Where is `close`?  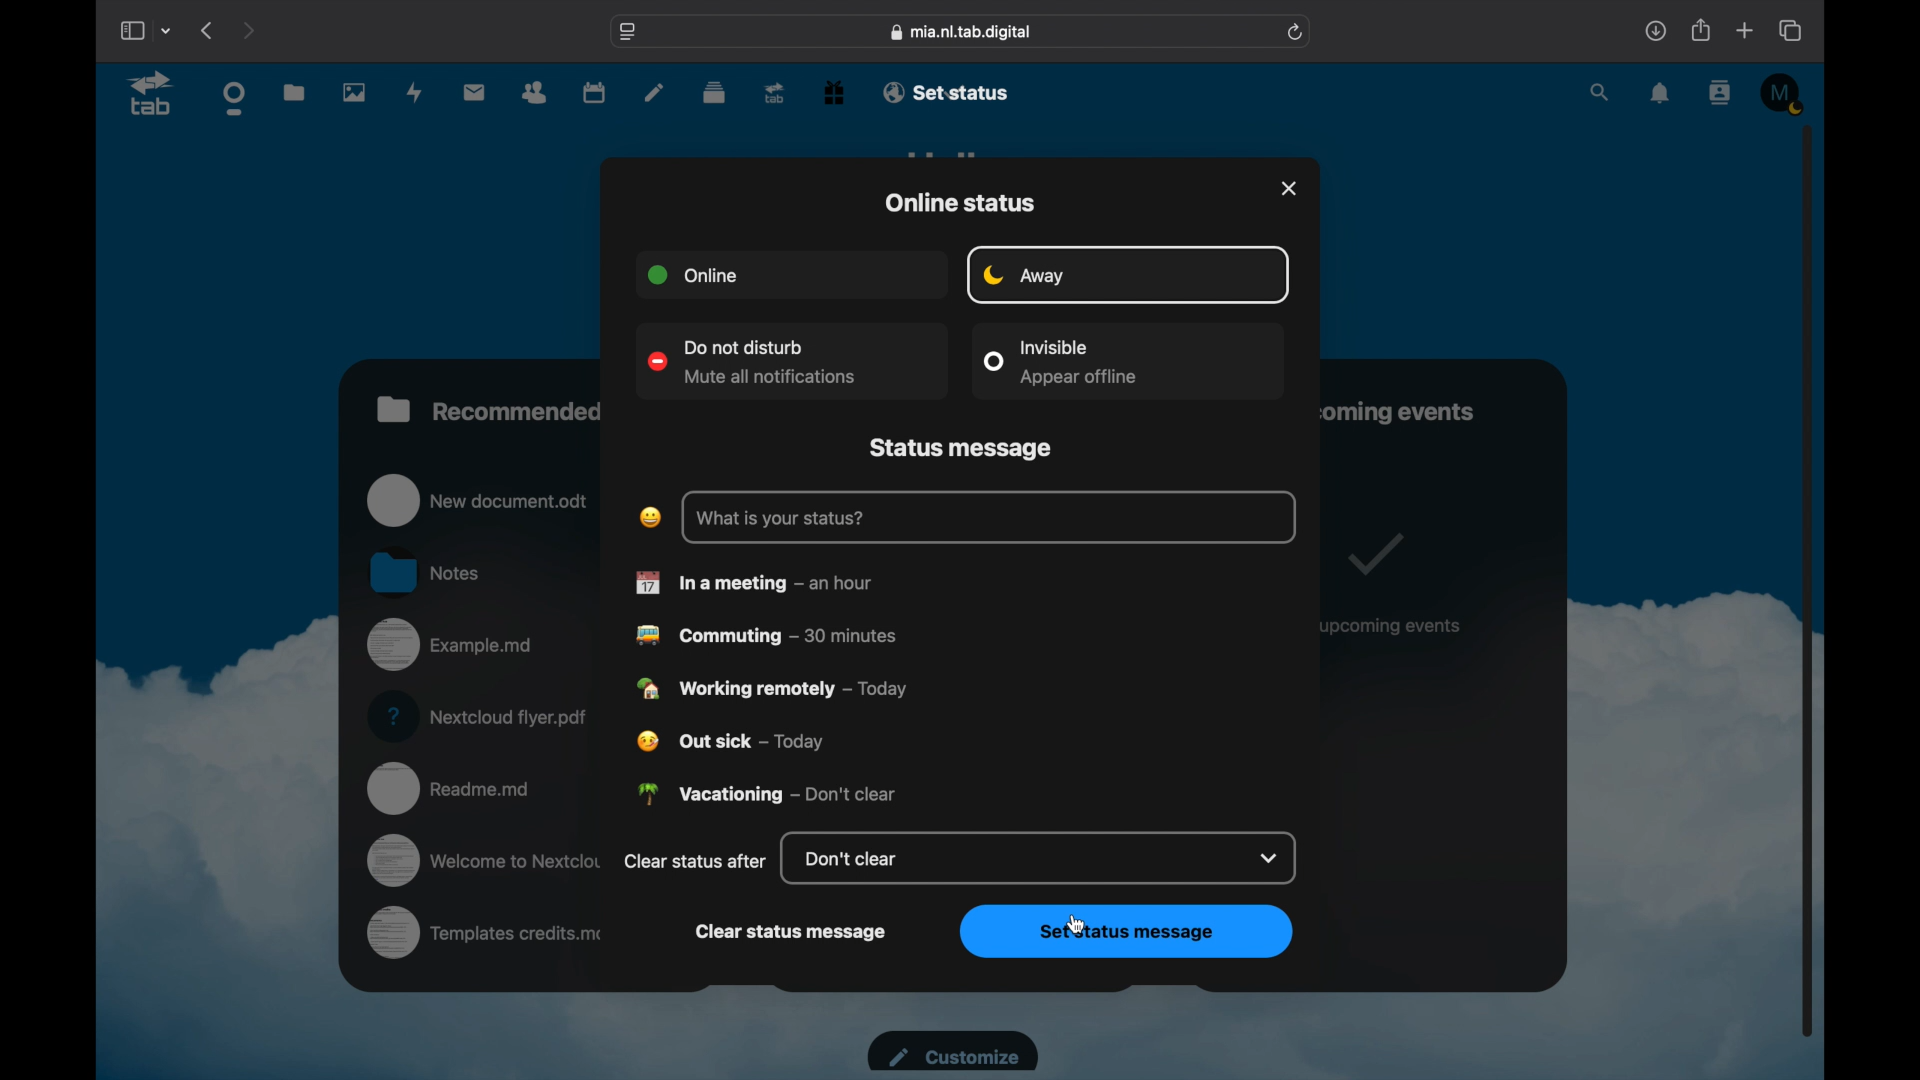
close is located at coordinates (1290, 188).